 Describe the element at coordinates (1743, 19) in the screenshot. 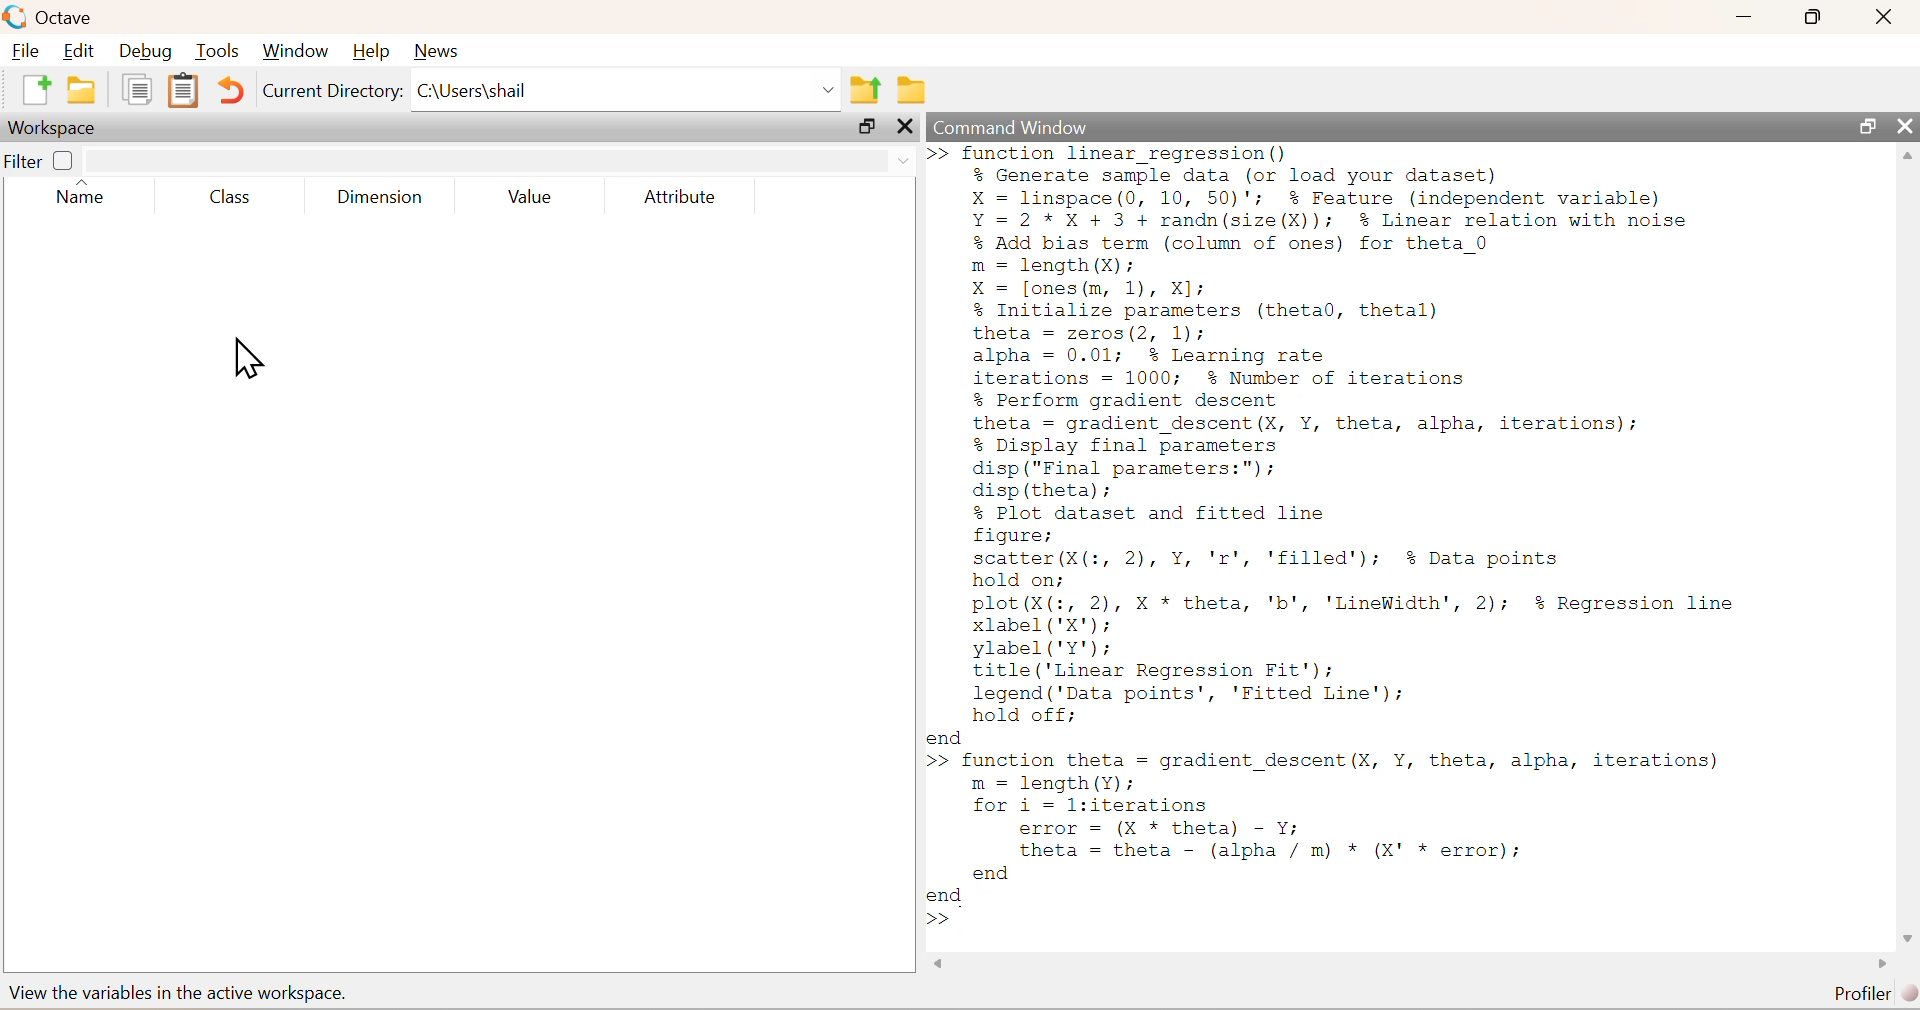

I see `minimize` at that location.